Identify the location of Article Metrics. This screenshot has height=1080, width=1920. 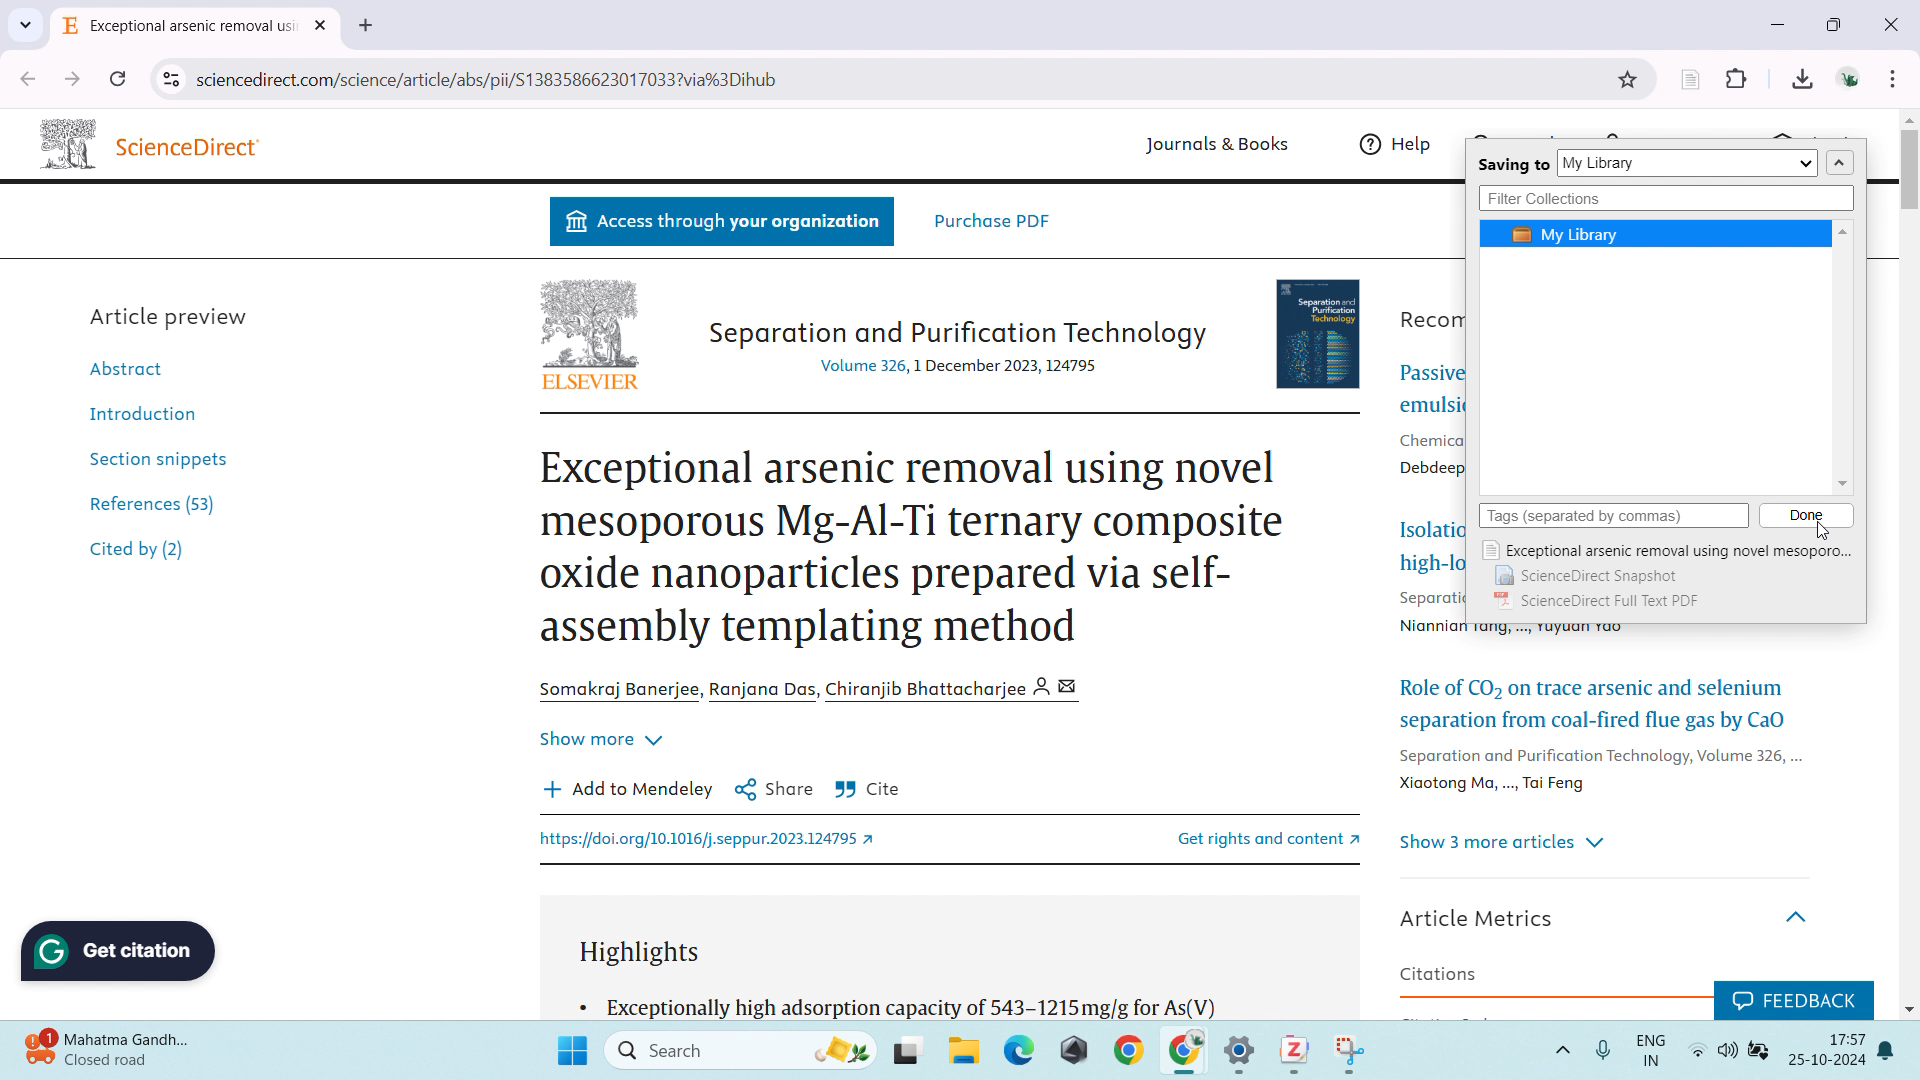
(1483, 916).